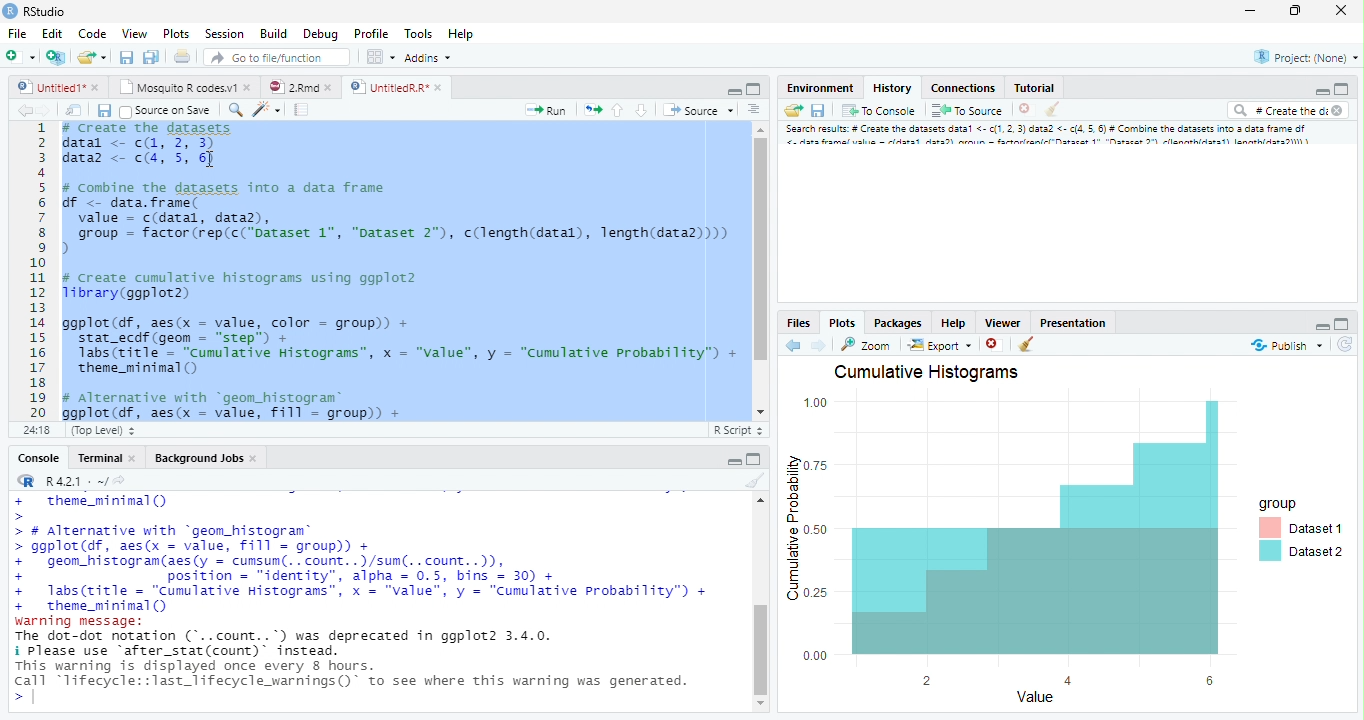  Describe the element at coordinates (53, 35) in the screenshot. I see `Edit` at that location.